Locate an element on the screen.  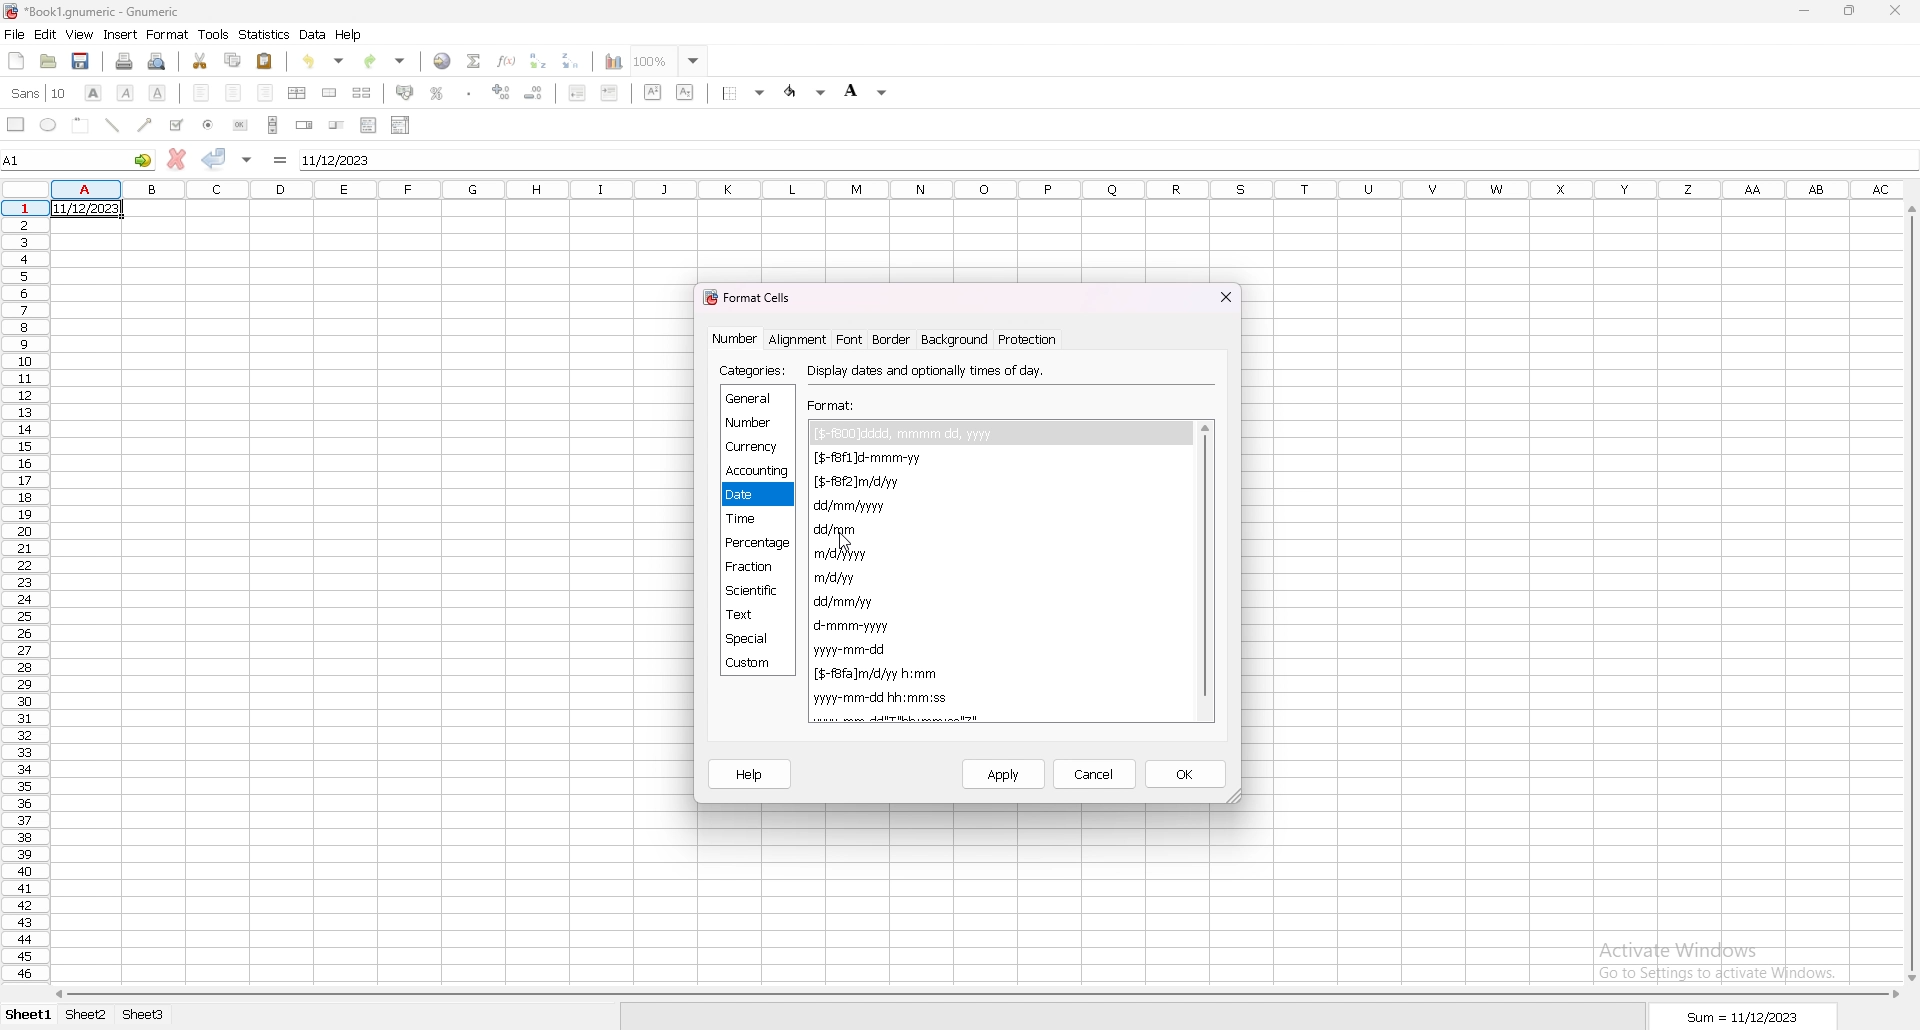
italic is located at coordinates (125, 93).